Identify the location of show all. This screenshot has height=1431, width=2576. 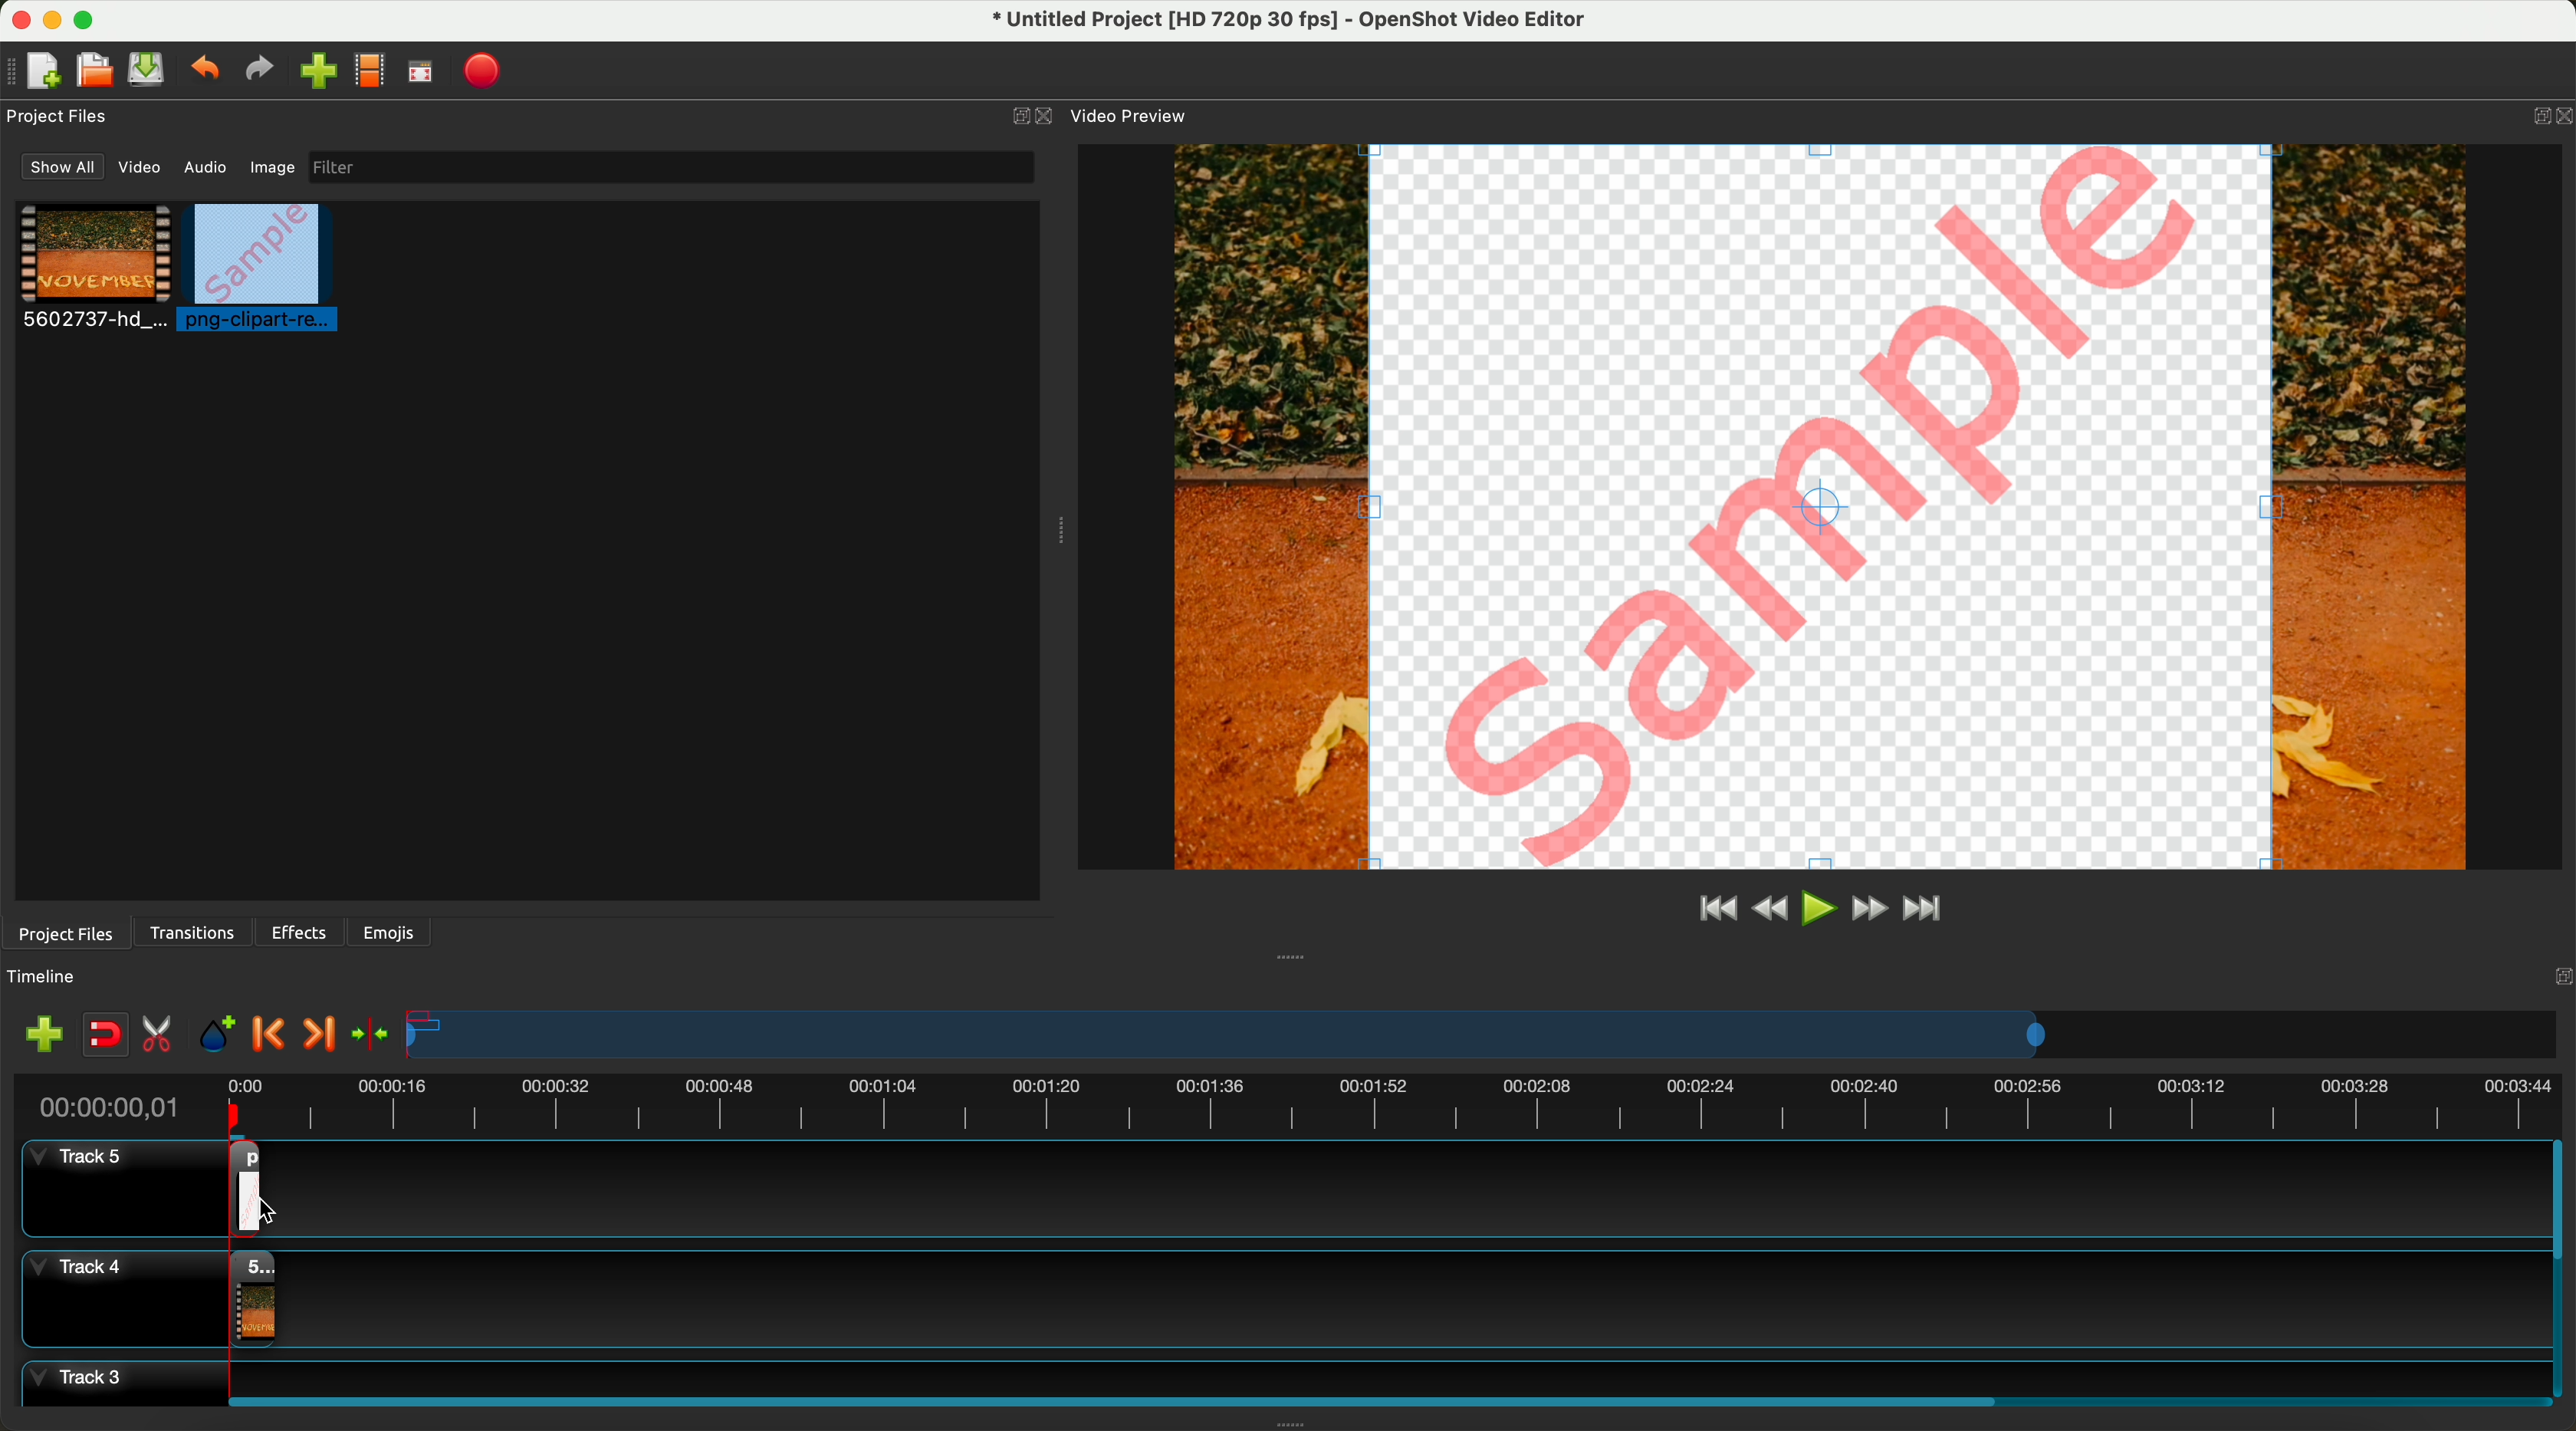
(63, 167).